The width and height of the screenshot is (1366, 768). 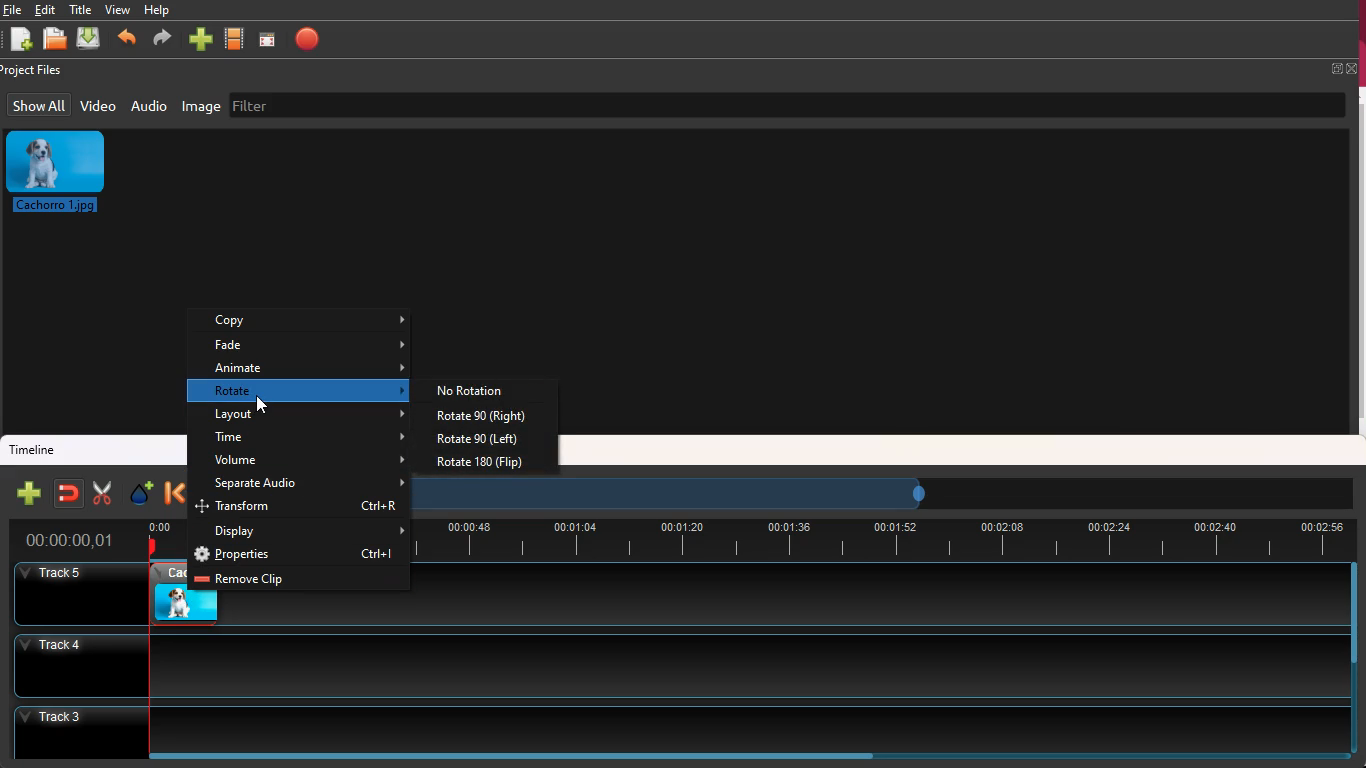 What do you see at coordinates (308, 485) in the screenshot?
I see `separate audio` at bounding box center [308, 485].